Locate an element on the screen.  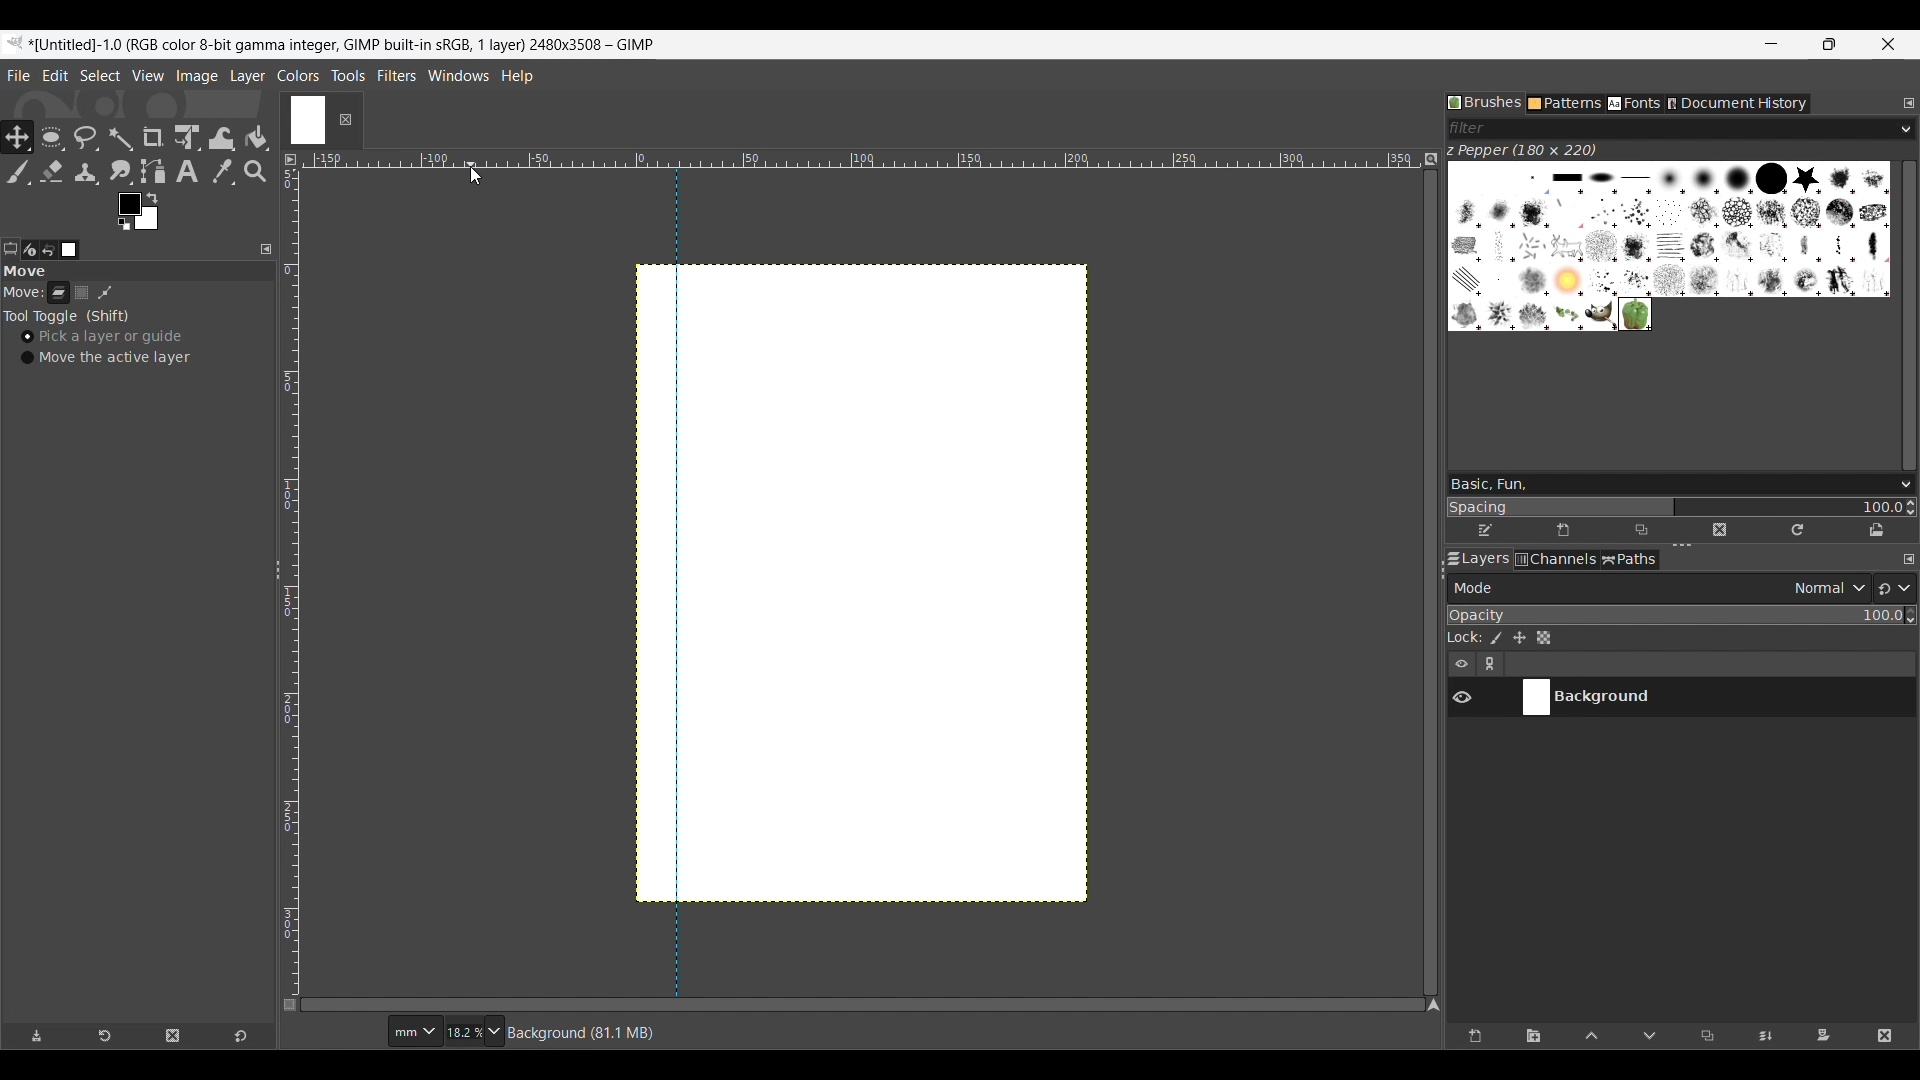
Images is located at coordinates (70, 250).